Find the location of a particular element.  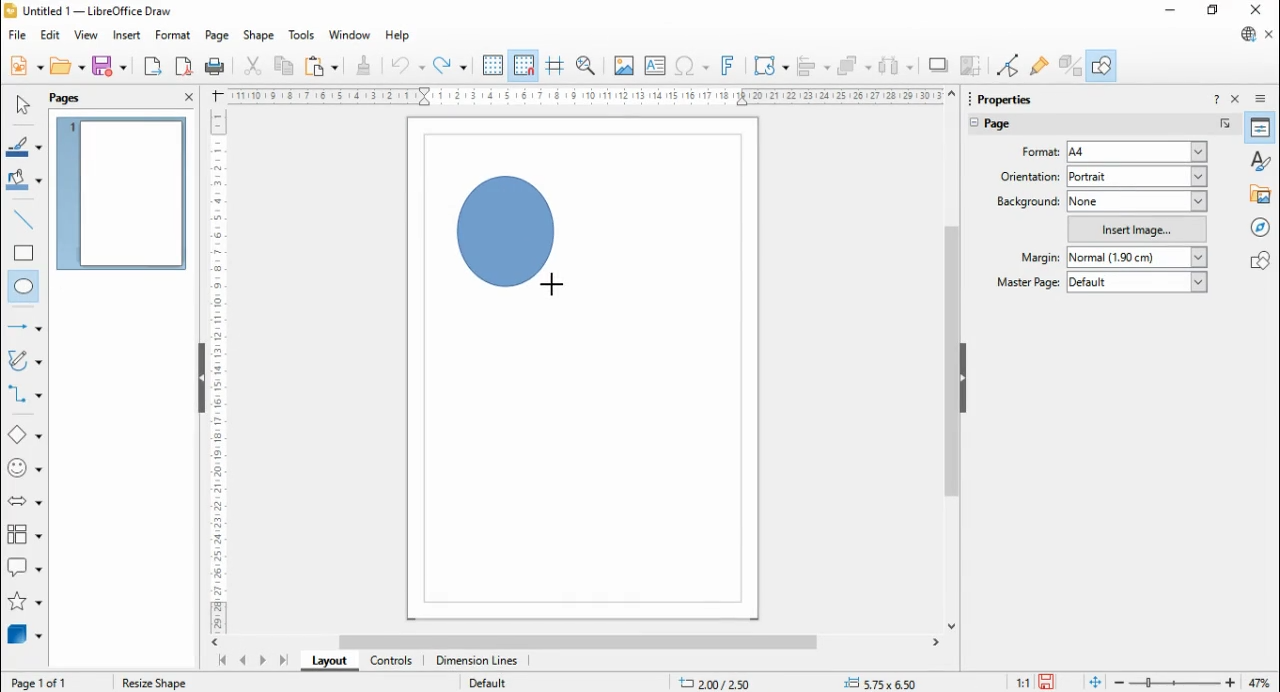

Circle shape is located at coordinates (508, 236).